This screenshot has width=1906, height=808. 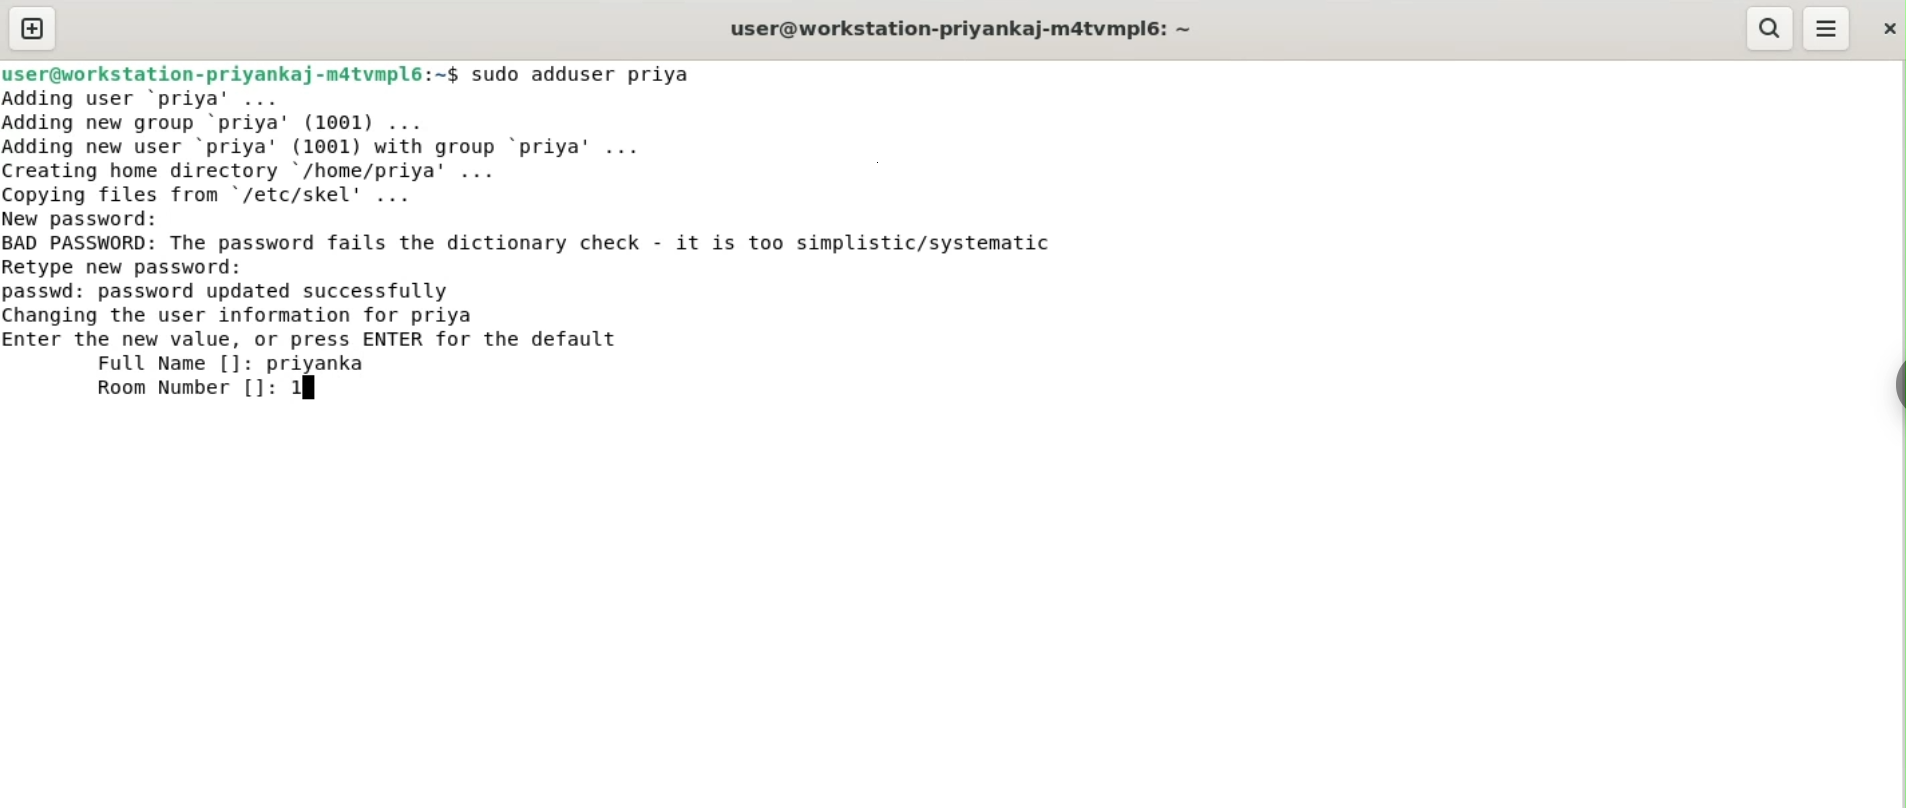 I want to click on user@workstation-priyankaj-m4tvmpl6: ~, so click(x=961, y=31).